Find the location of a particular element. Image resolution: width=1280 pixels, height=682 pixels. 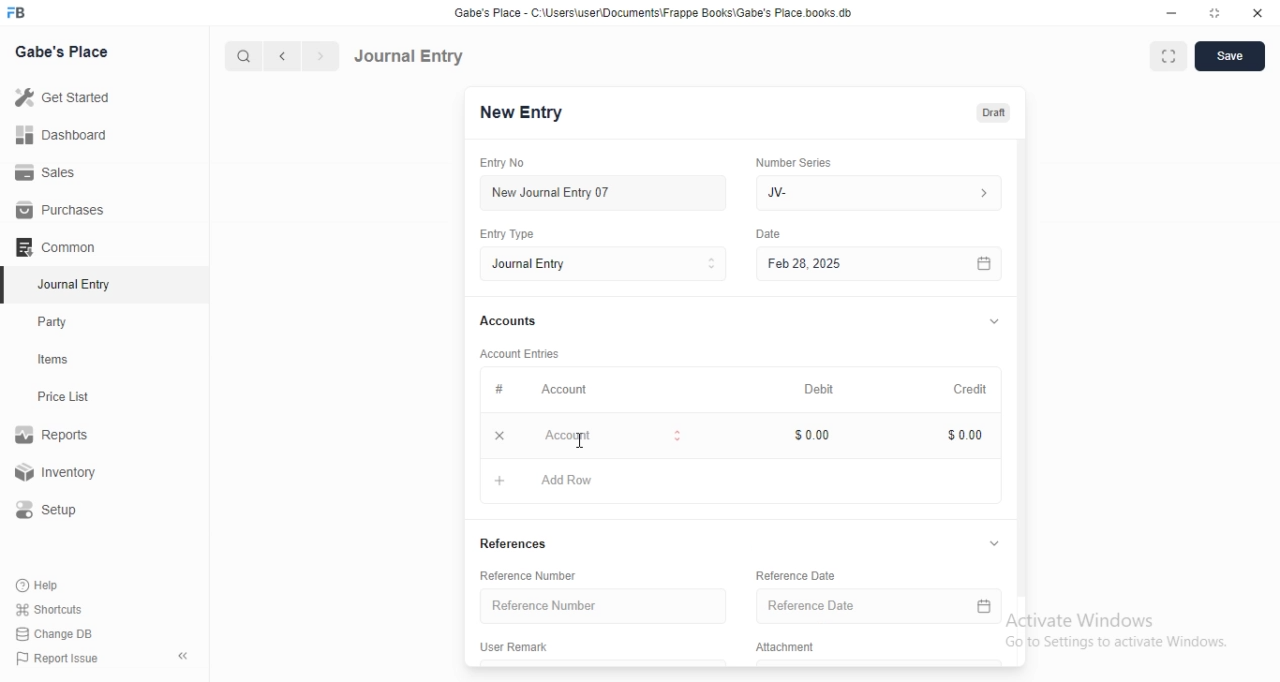

‘Reference Date is located at coordinates (796, 578).